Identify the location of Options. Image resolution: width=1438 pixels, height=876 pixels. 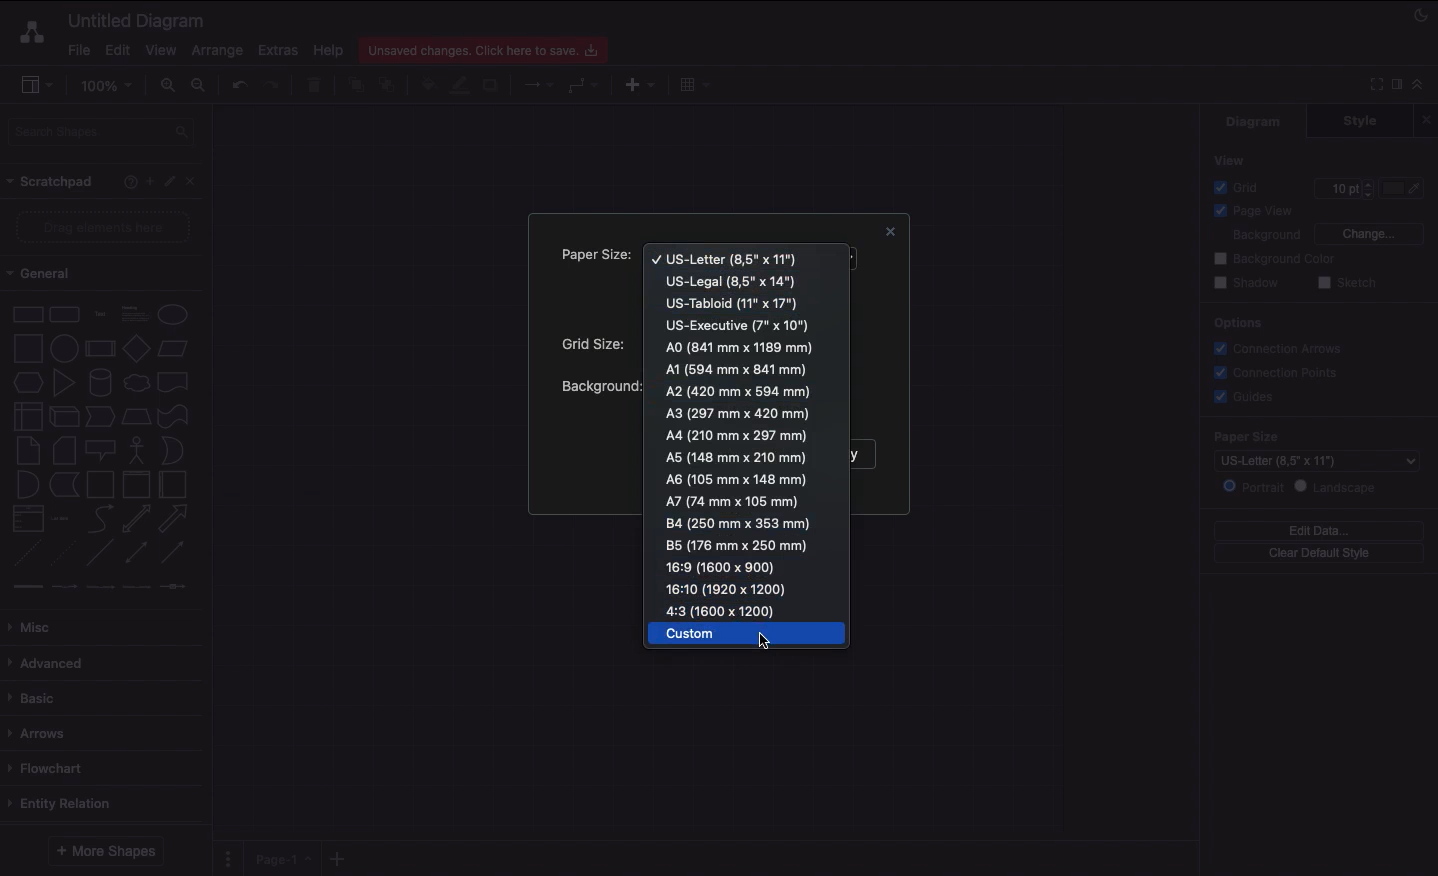
(1236, 322).